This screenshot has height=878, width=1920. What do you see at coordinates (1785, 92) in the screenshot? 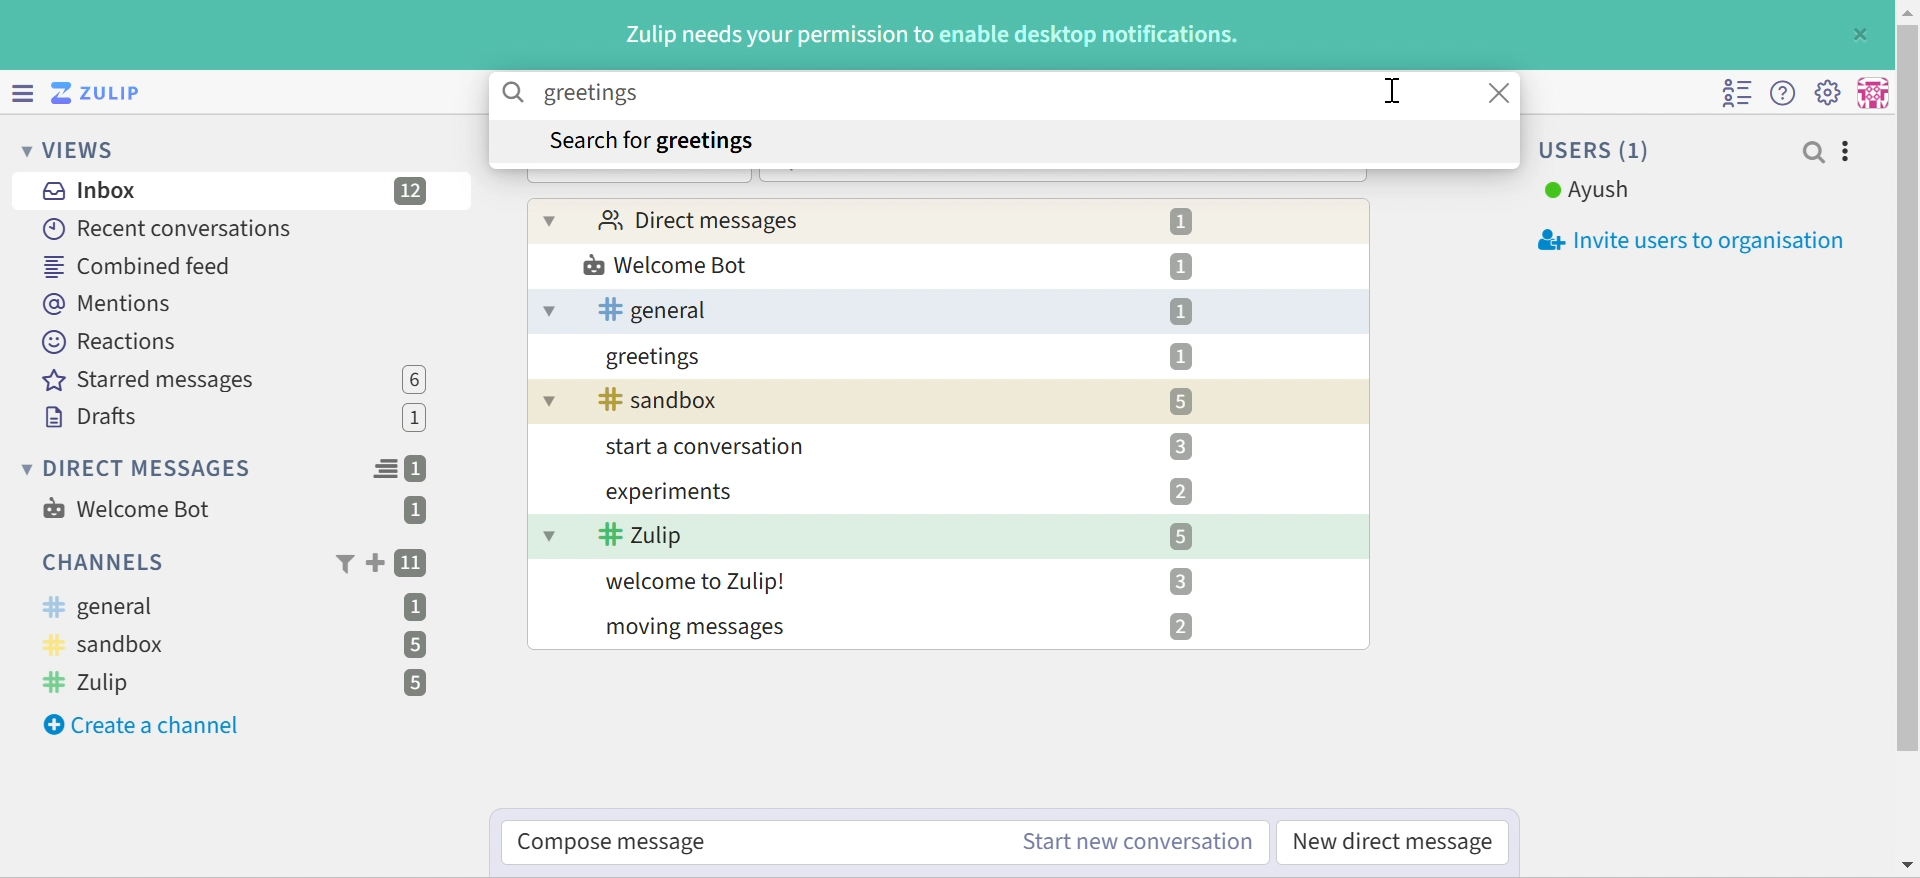
I see `Help menu` at bounding box center [1785, 92].